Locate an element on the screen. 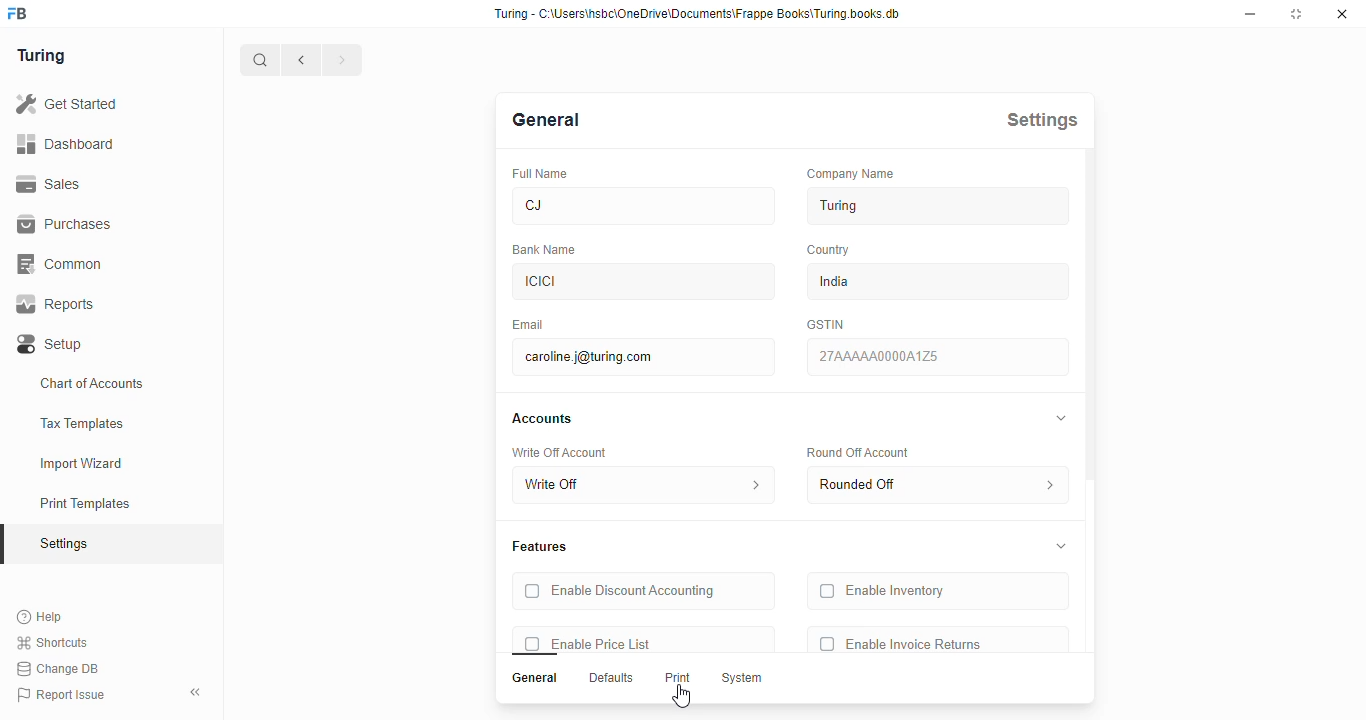 This screenshot has width=1366, height=720. sales is located at coordinates (52, 184).